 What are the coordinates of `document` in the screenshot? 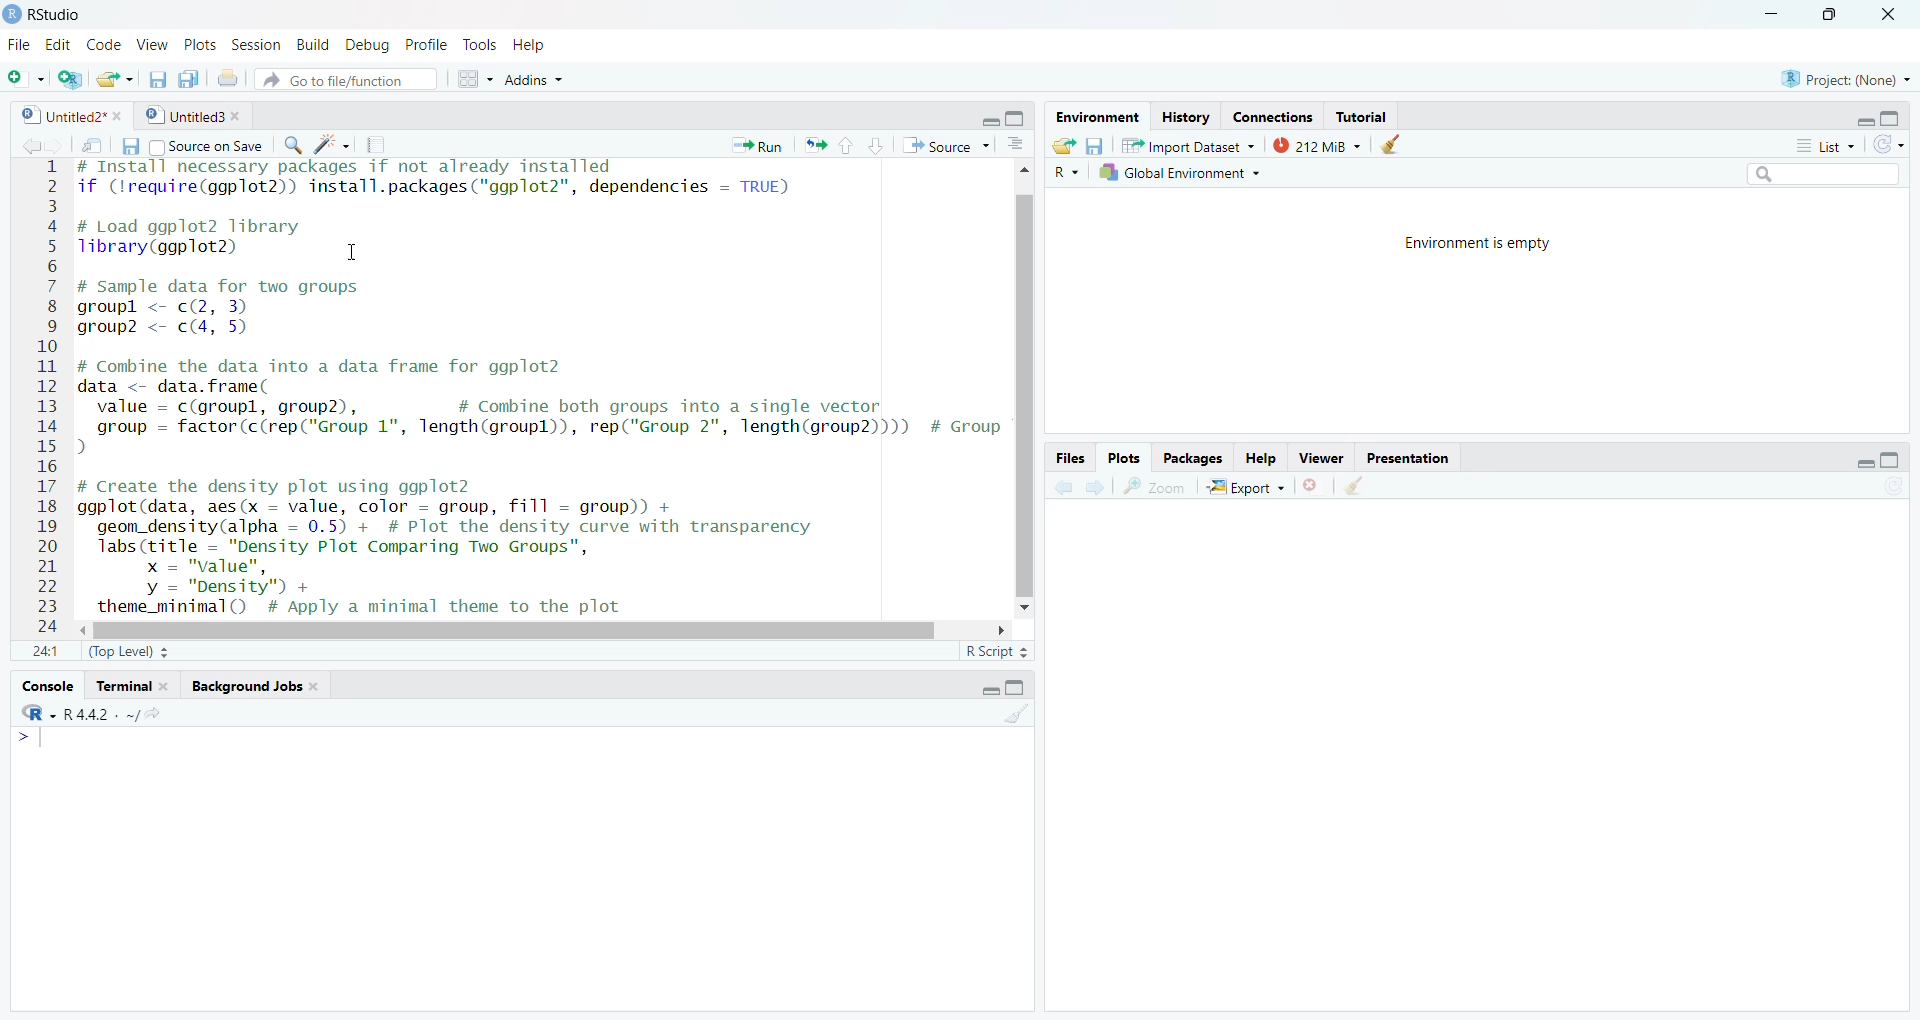 It's located at (379, 145).